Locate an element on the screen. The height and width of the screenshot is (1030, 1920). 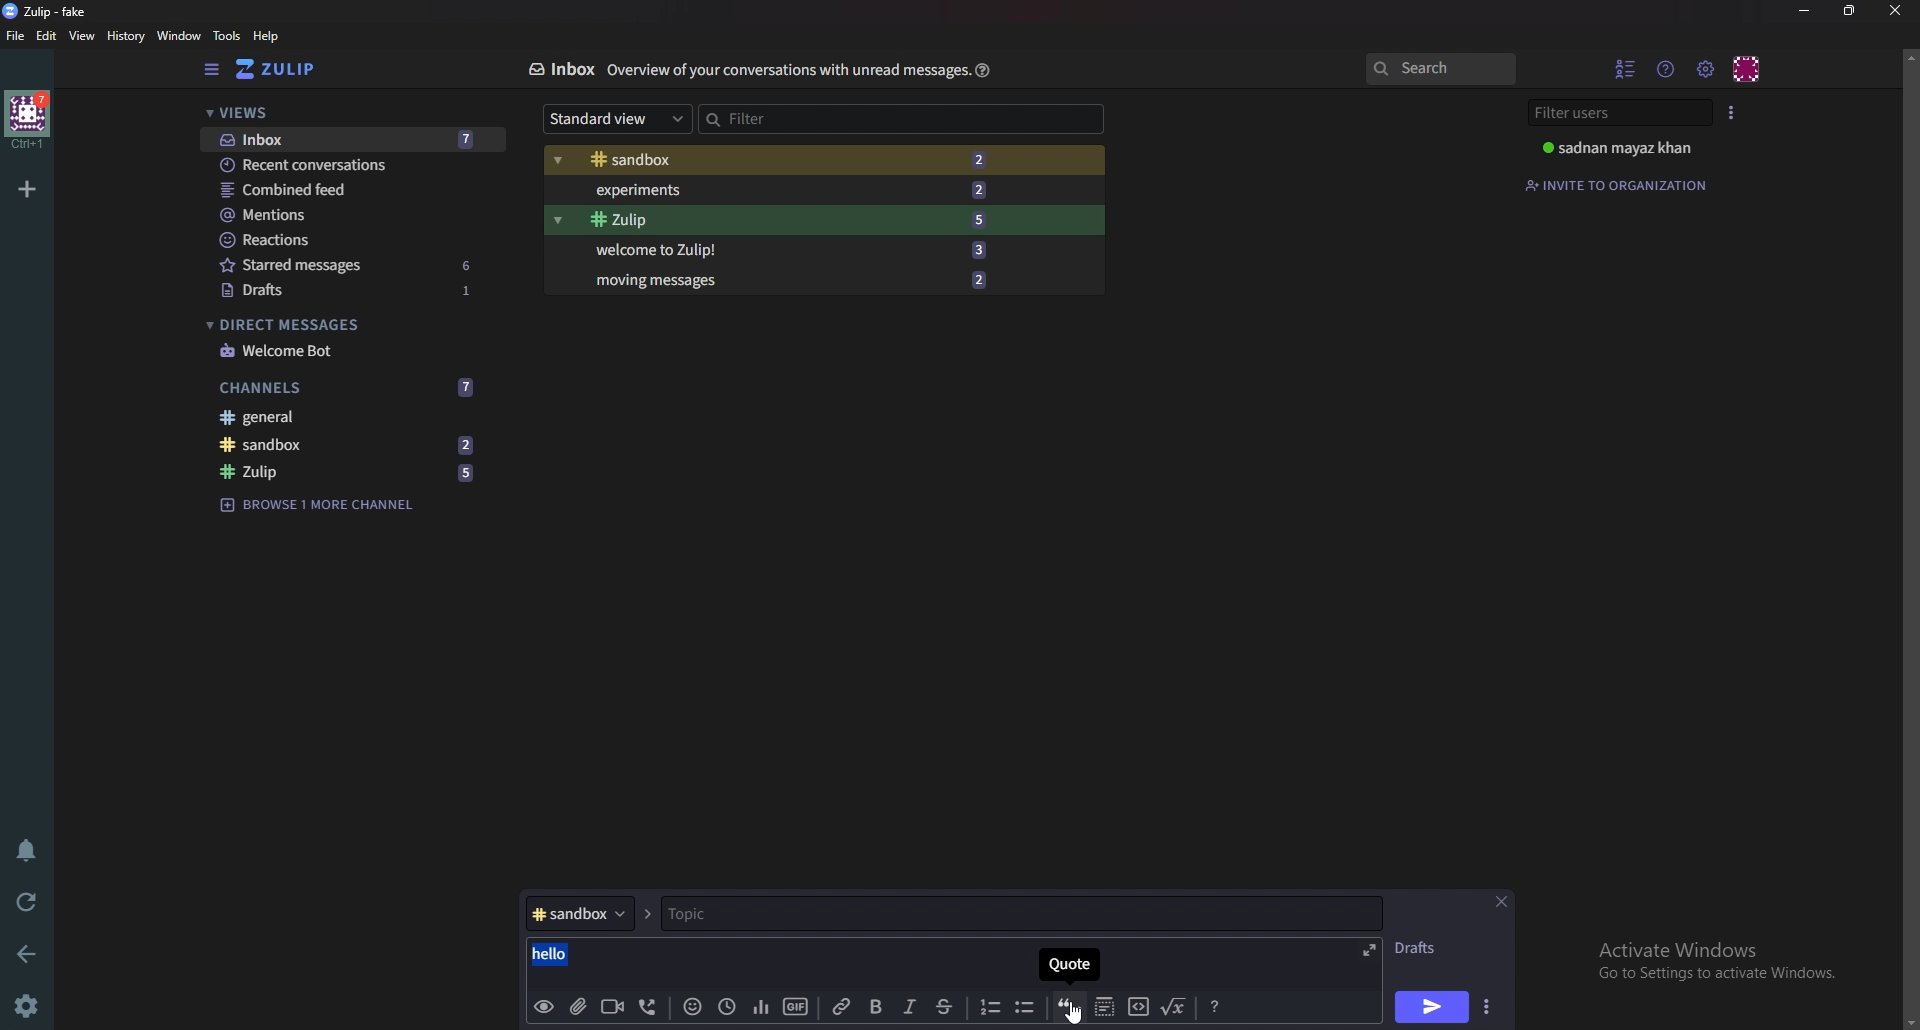
Reactions is located at coordinates (348, 239).